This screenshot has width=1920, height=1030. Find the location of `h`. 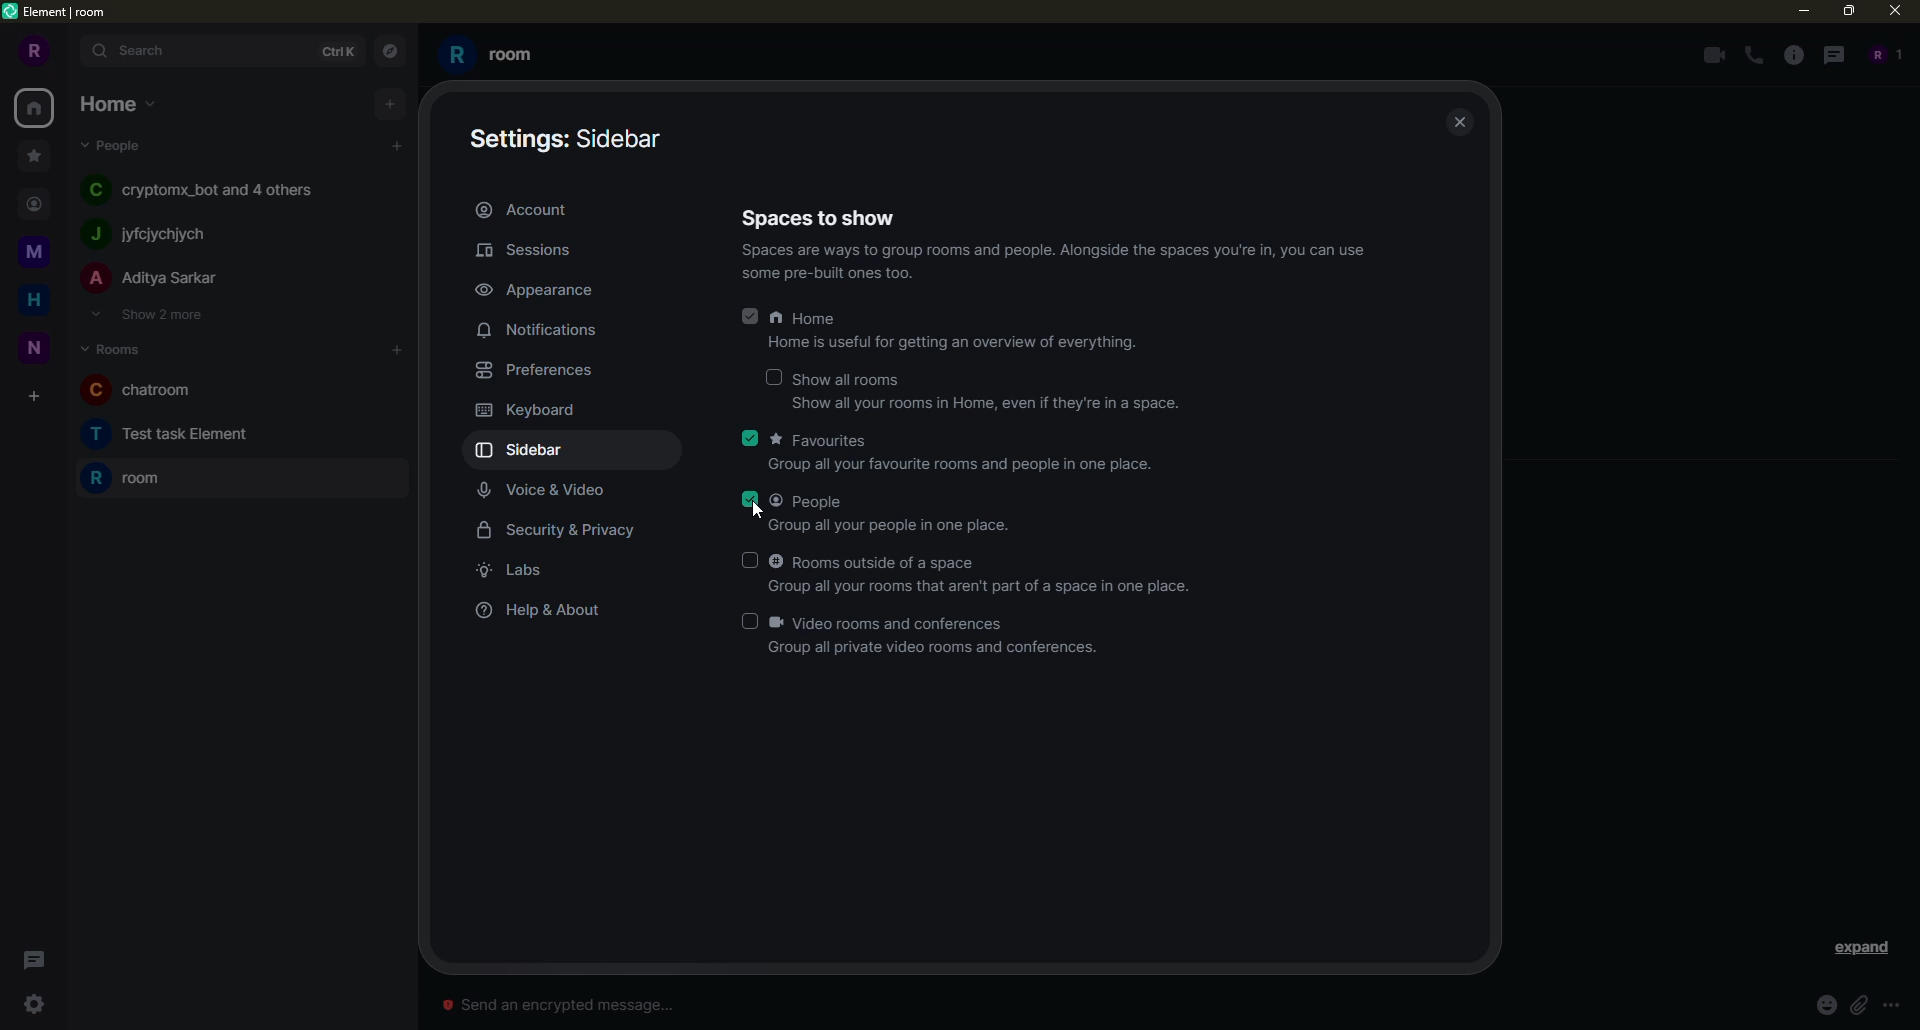

h is located at coordinates (34, 201).